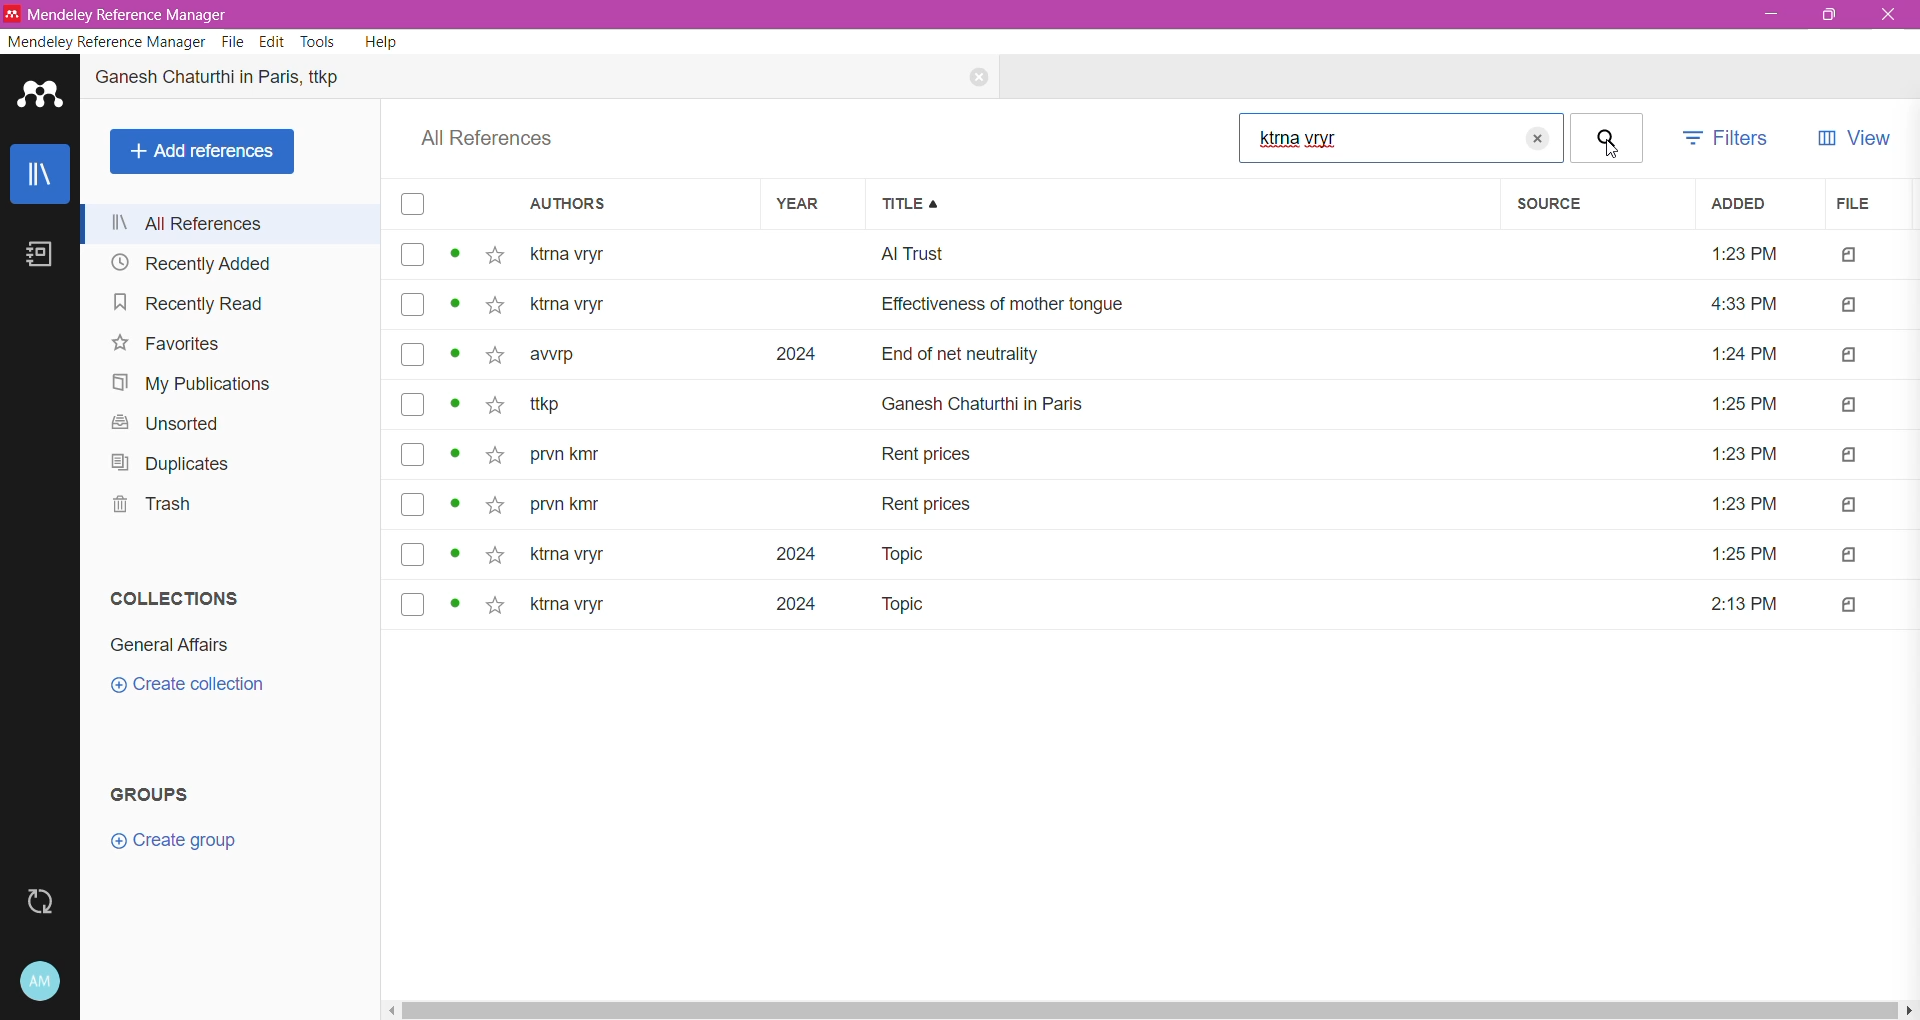 The width and height of the screenshot is (1920, 1020). I want to click on file type, so click(1847, 406).